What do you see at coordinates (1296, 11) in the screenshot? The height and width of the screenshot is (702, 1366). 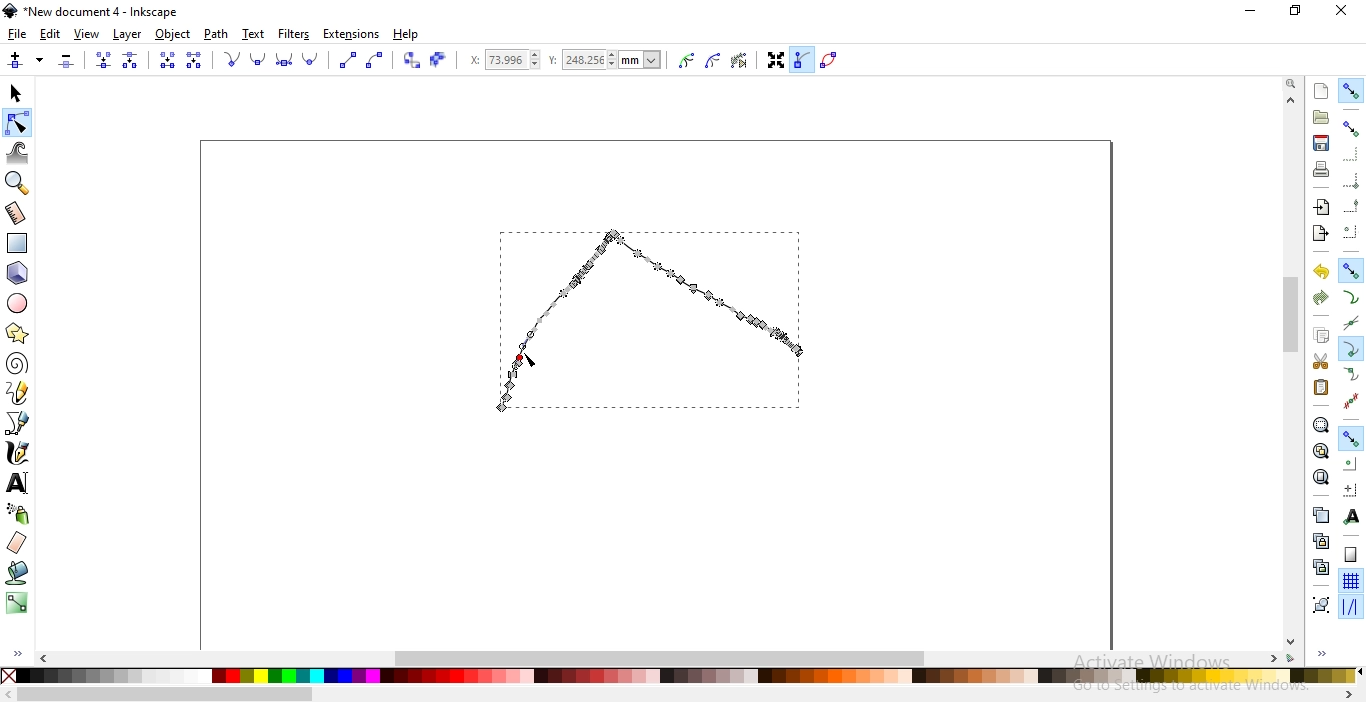 I see `restore down` at bounding box center [1296, 11].